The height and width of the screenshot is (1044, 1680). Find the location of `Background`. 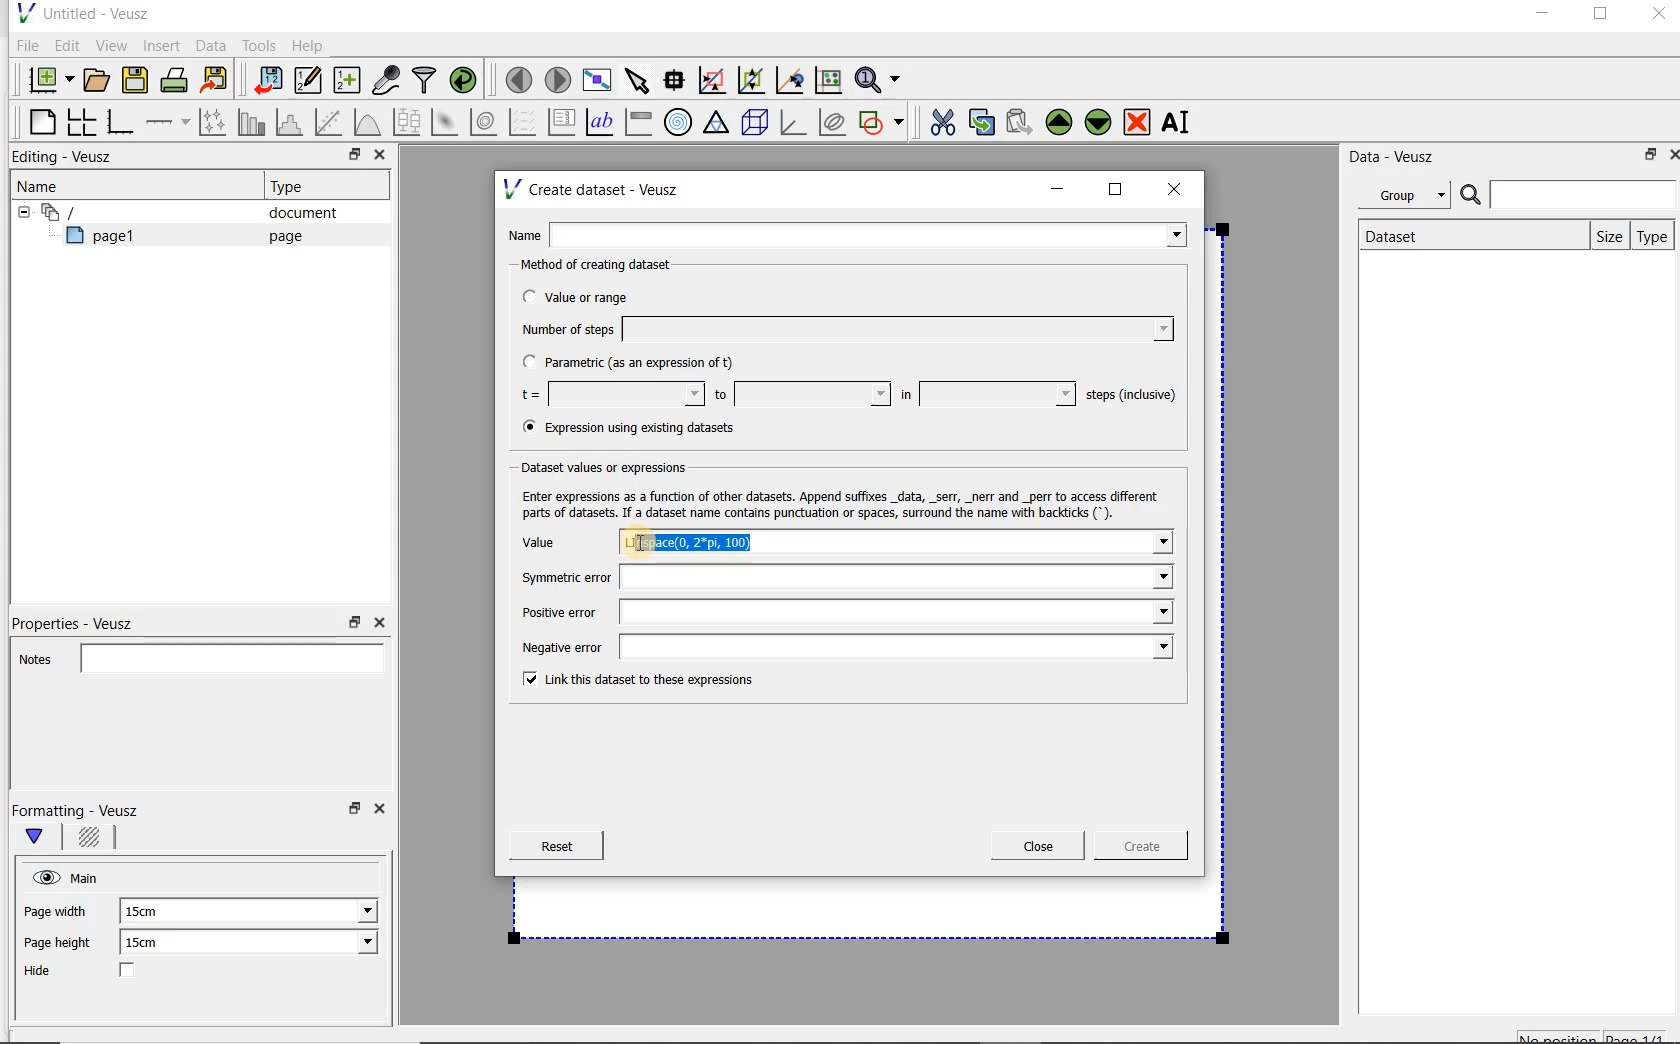

Background is located at coordinates (92, 840).